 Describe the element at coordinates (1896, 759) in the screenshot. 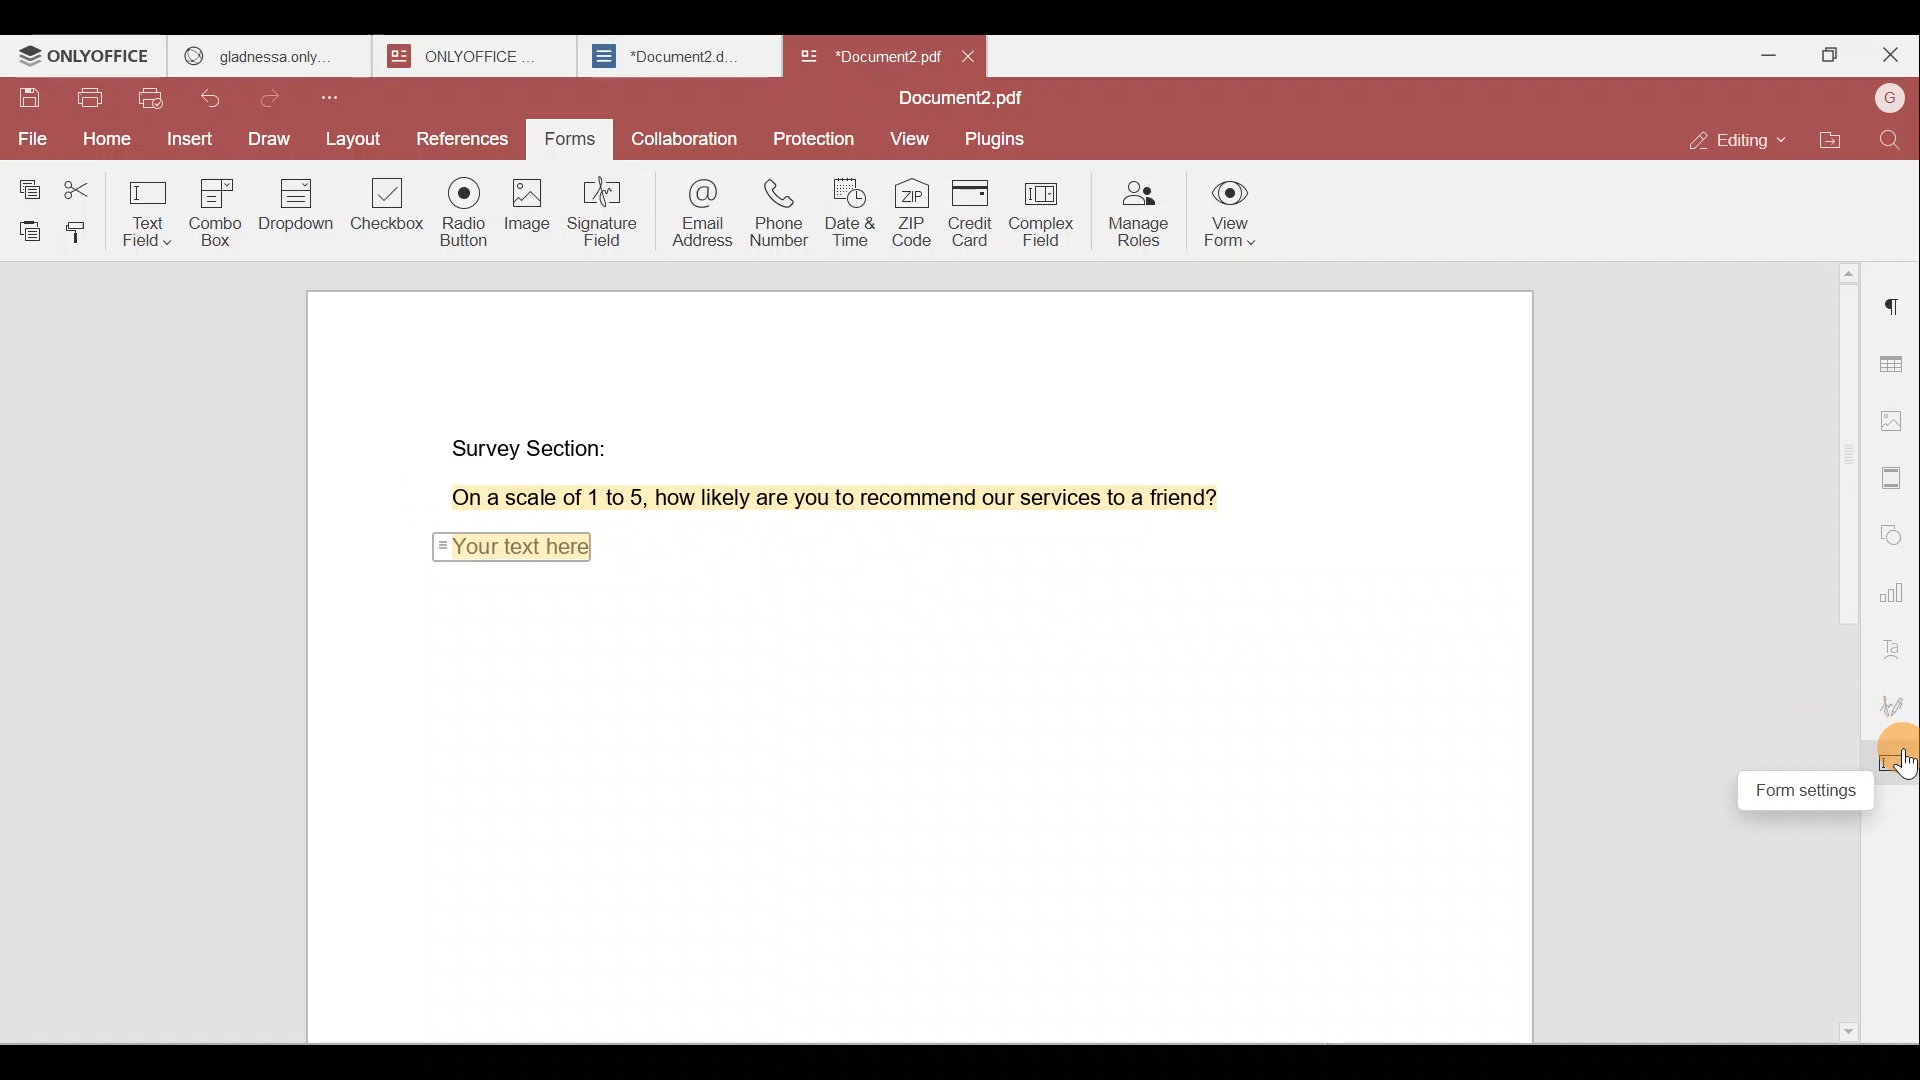

I see `Form settings` at that location.